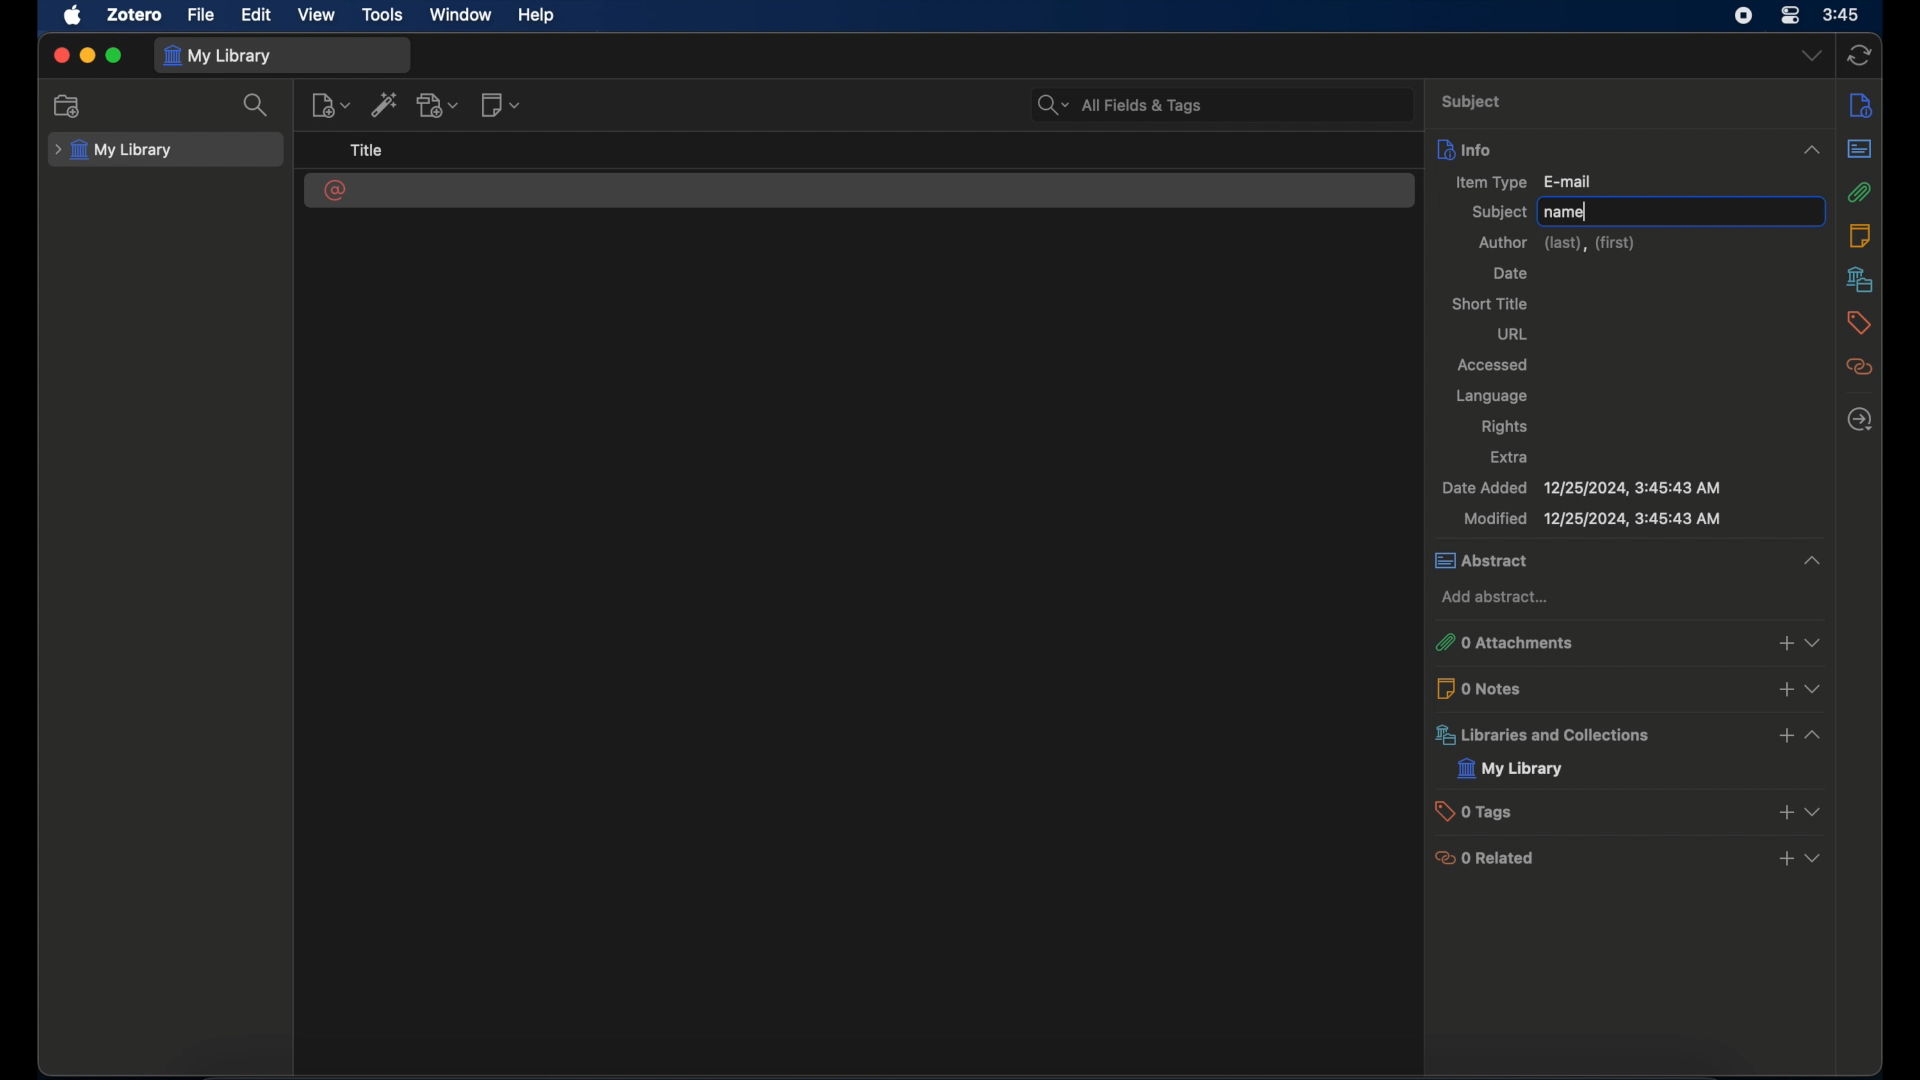 This screenshot has width=1920, height=1080. I want to click on screen recorder, so click(1742, 16).